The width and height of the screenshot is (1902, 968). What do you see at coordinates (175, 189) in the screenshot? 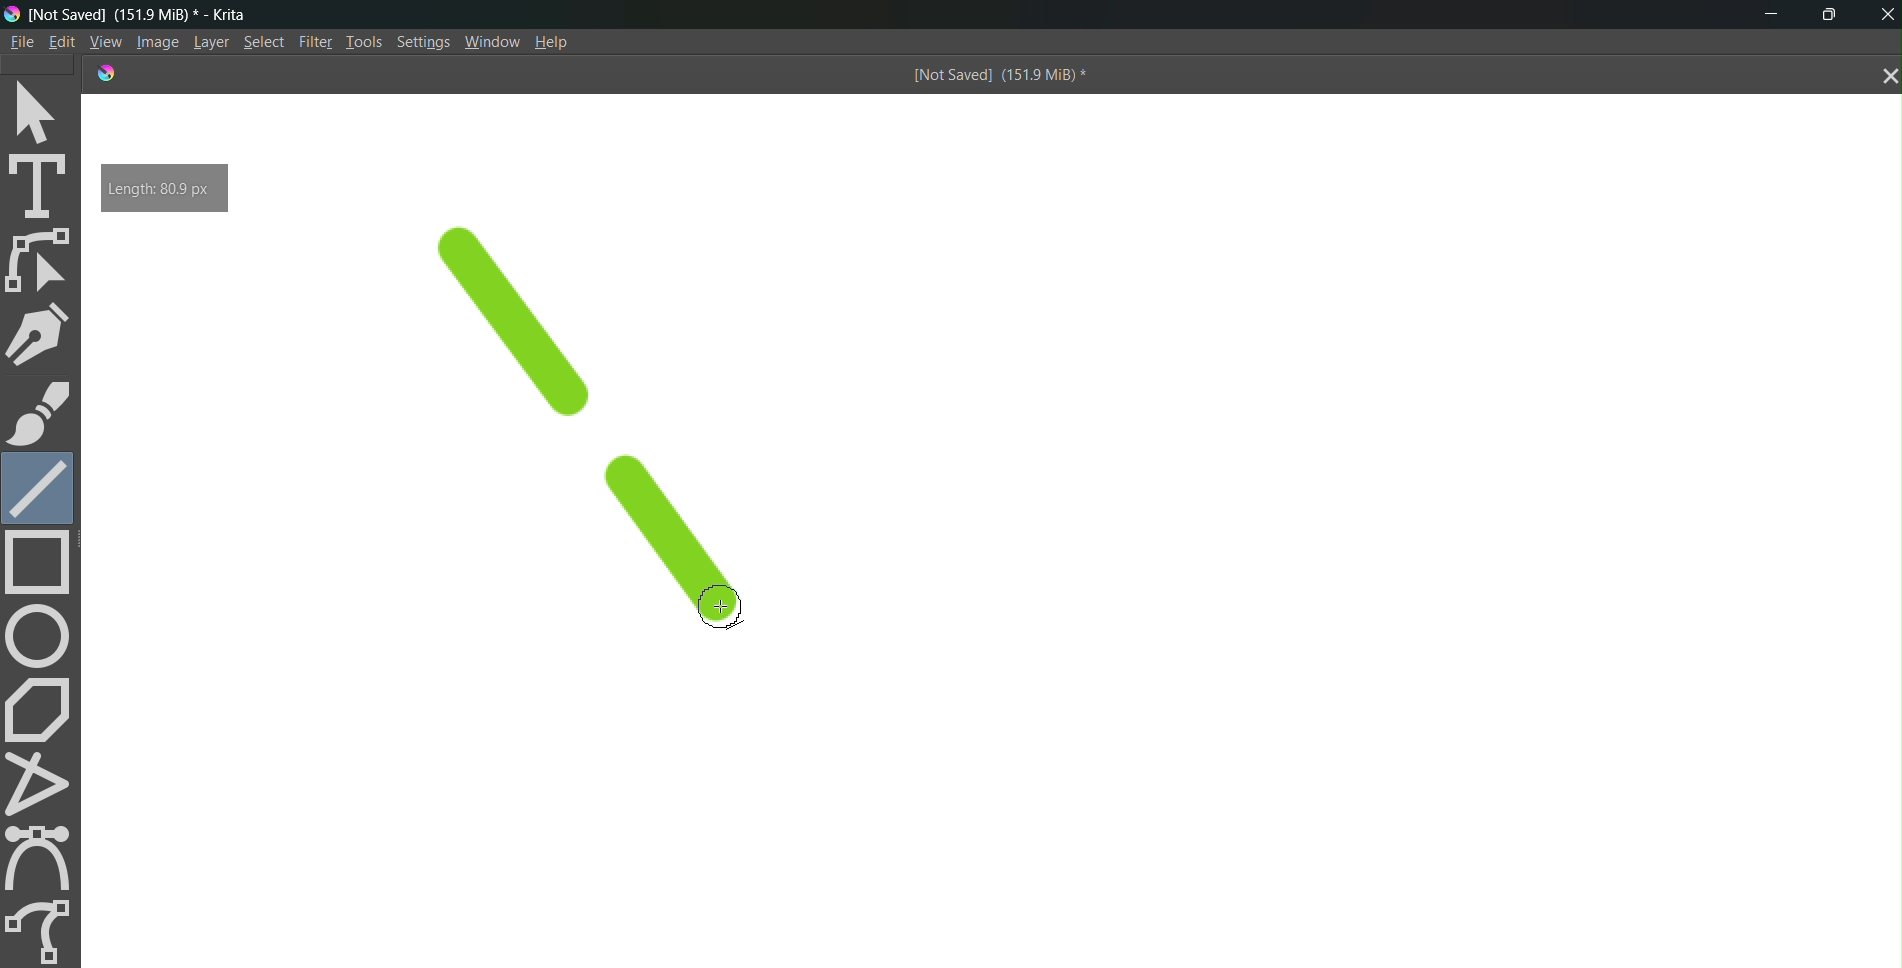
I see `Length` at bounding box center [175, 189].